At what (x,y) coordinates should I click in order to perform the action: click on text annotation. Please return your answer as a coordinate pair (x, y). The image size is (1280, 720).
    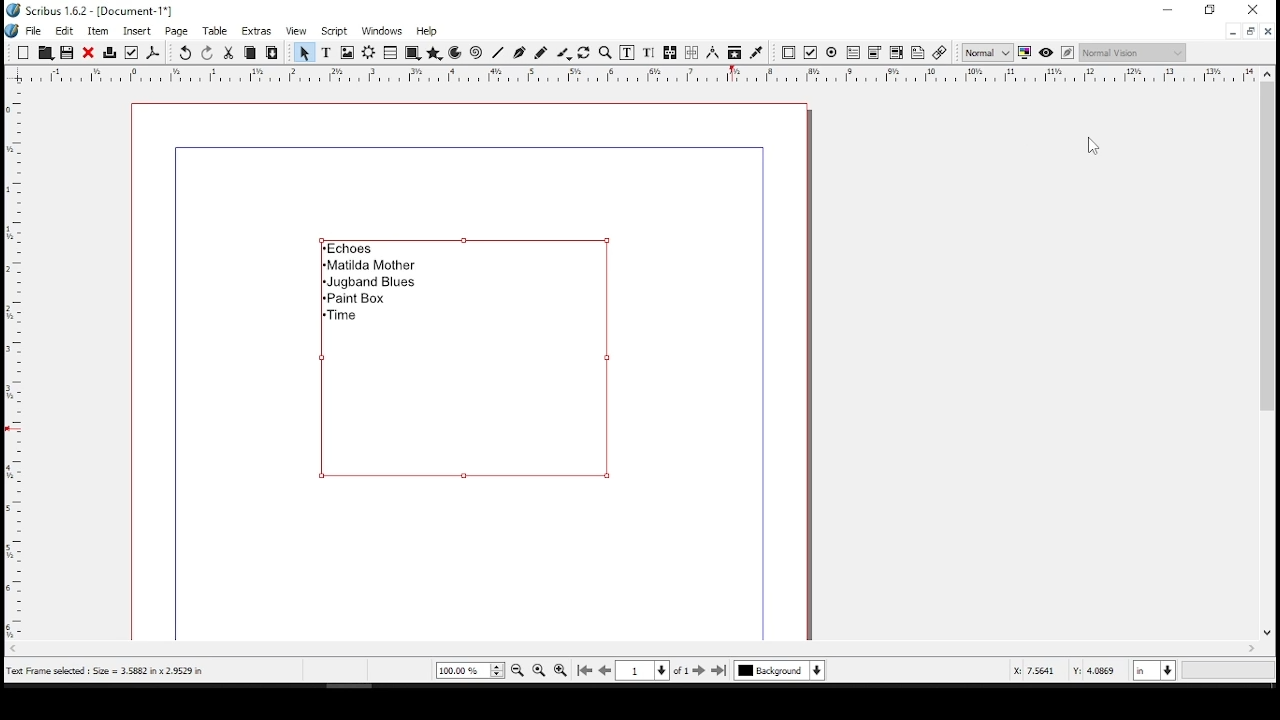
    Looking at the image, I should click on (918, 52).